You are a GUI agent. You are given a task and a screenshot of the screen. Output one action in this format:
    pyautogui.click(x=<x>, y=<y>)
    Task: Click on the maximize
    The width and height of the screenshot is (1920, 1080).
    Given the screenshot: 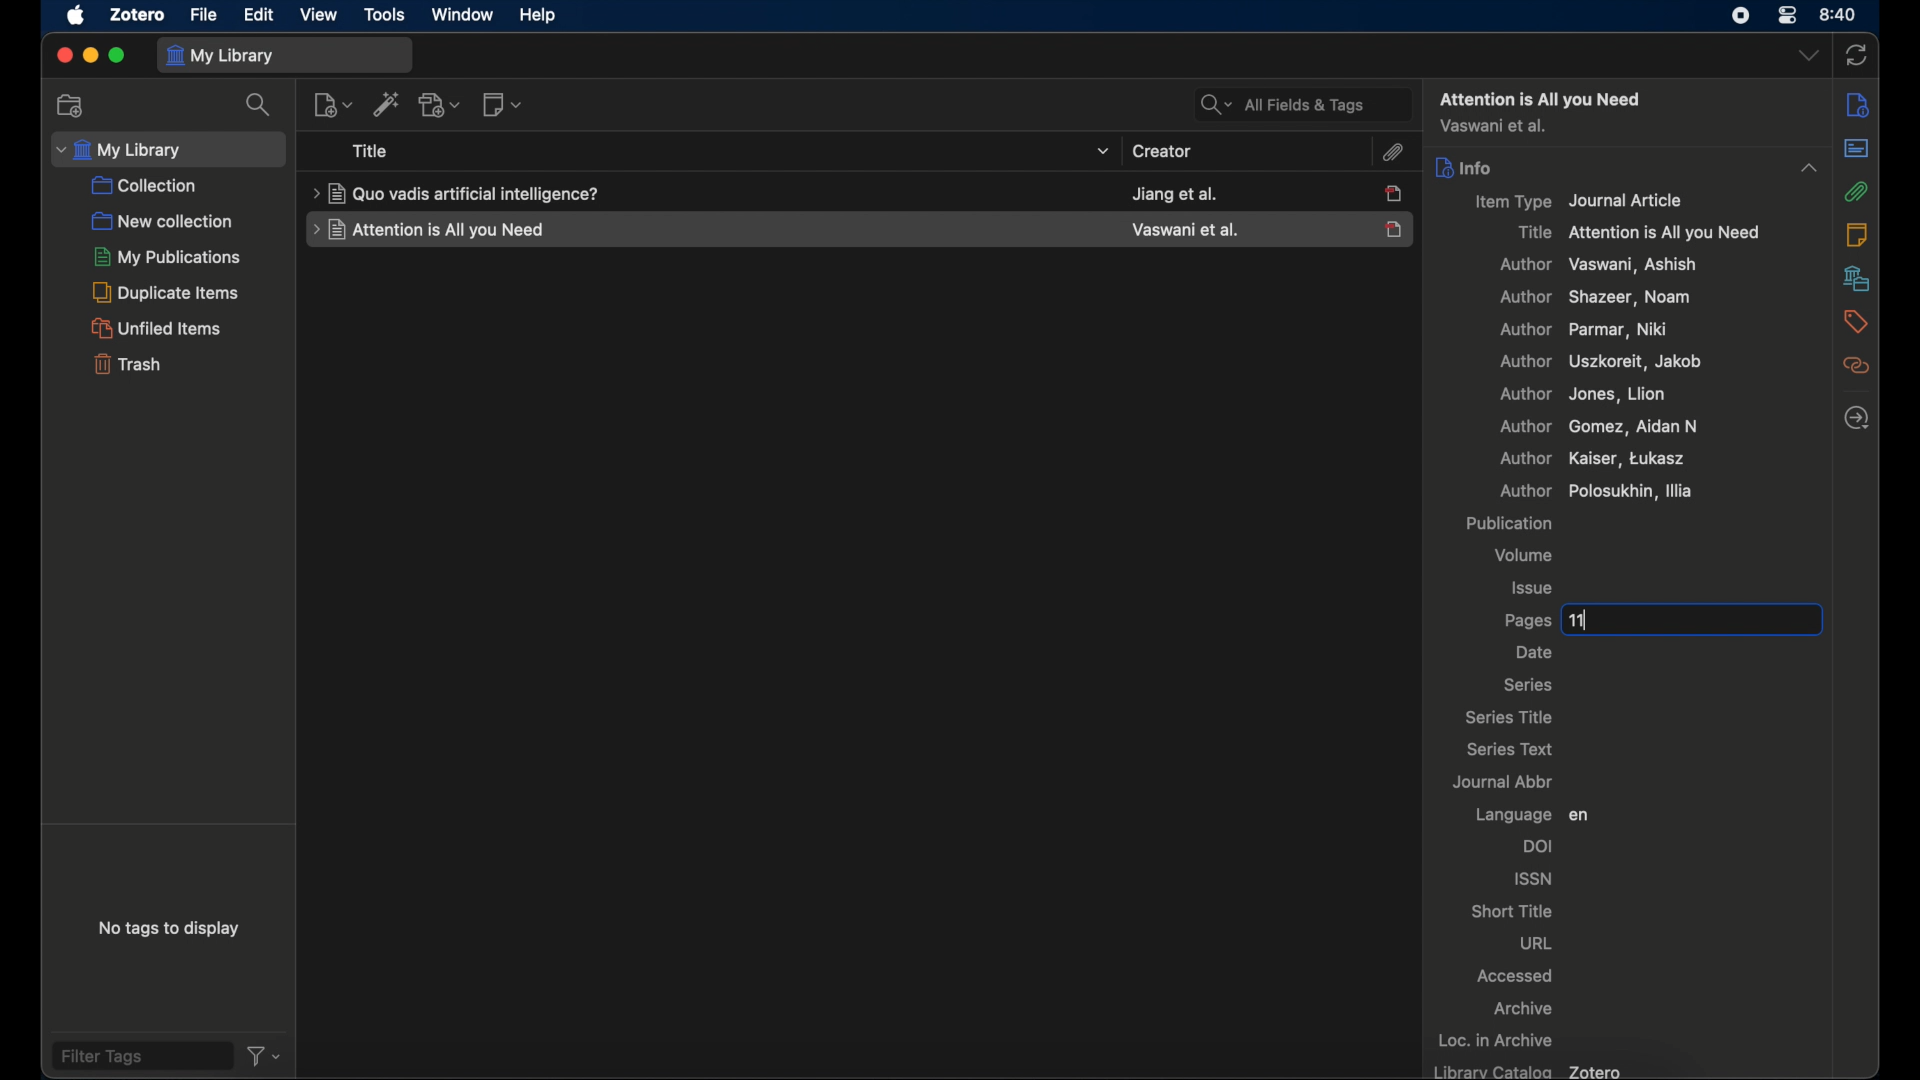 What is the action you would take?
    pyautogui.click(x=117, y=57)
    